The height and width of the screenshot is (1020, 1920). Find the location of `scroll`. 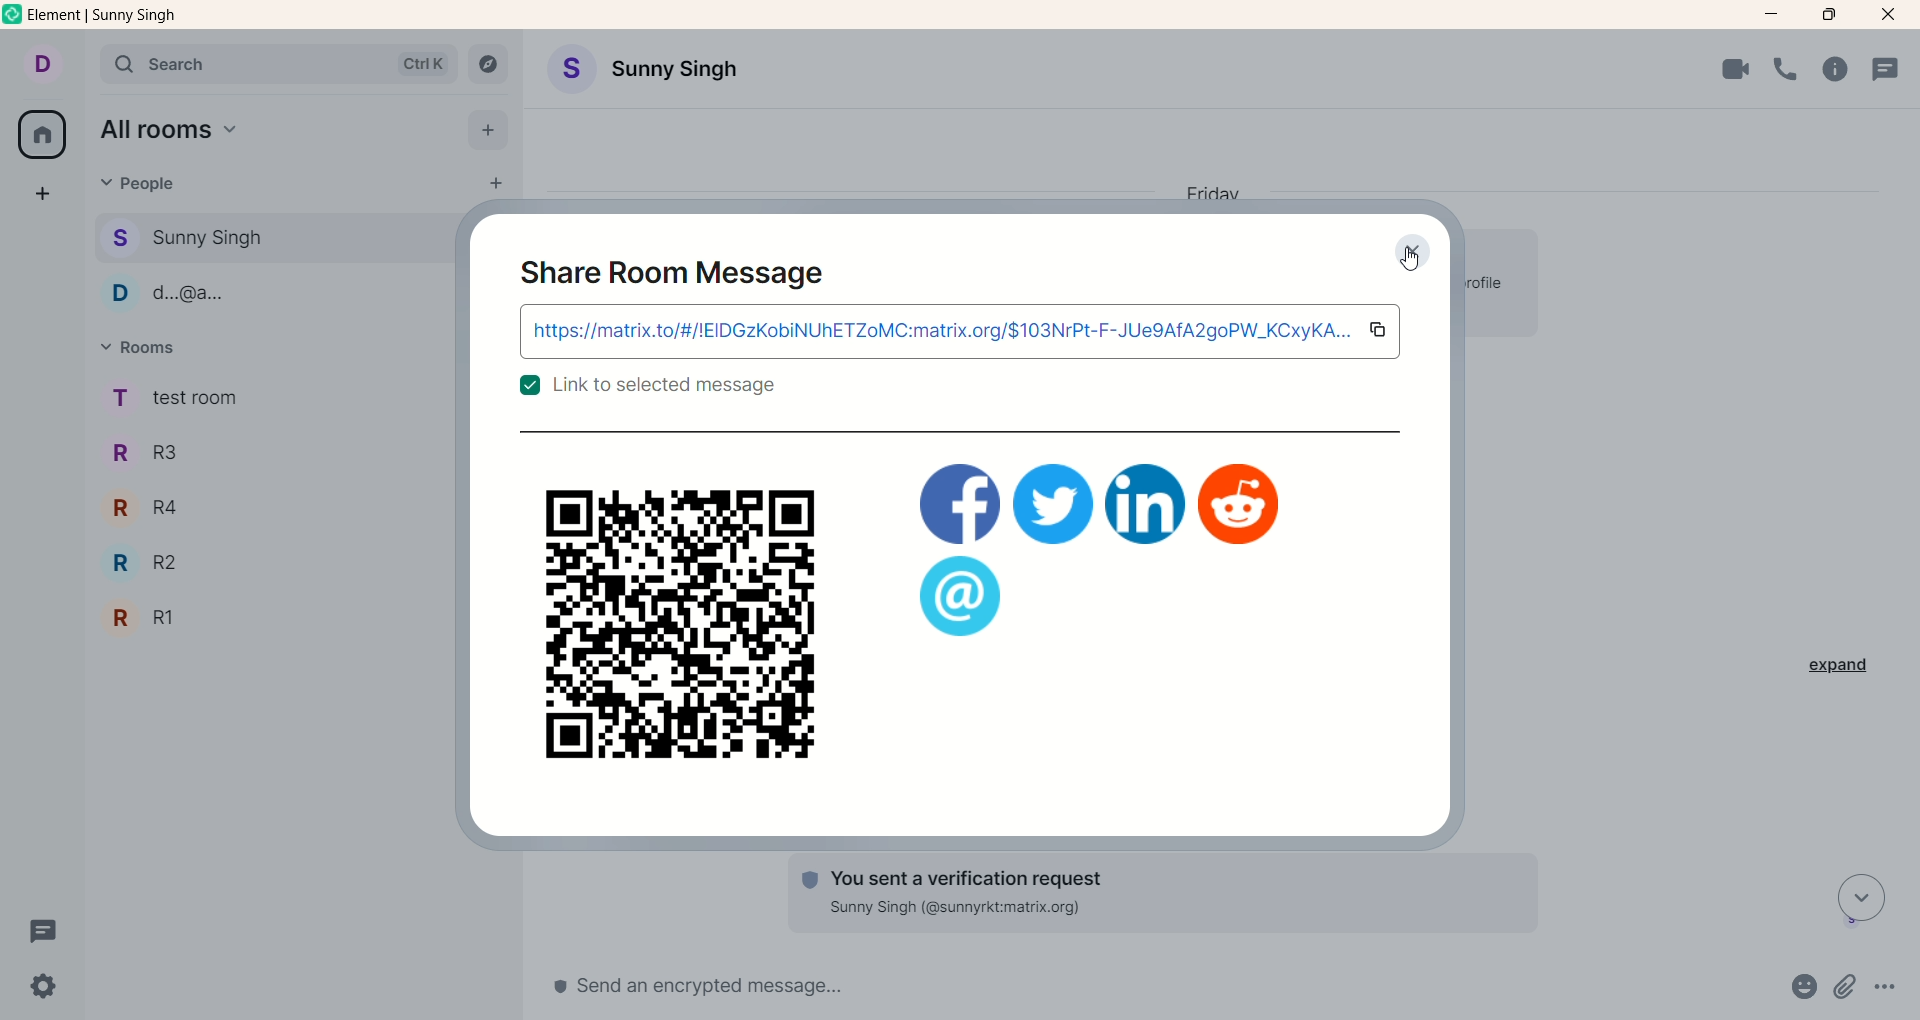

scroll is located at coordinates (1856, 899).